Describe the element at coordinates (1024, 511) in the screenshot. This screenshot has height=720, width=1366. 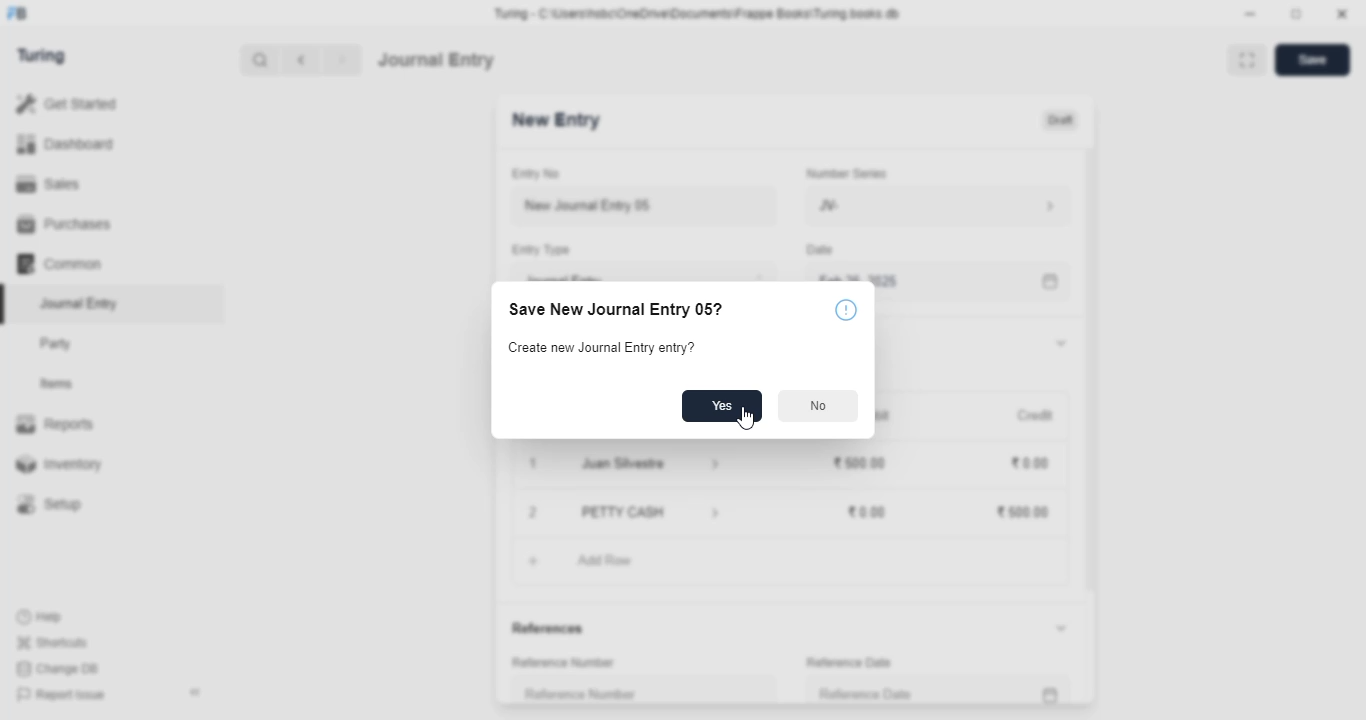
I see `₹500.00` at that location.